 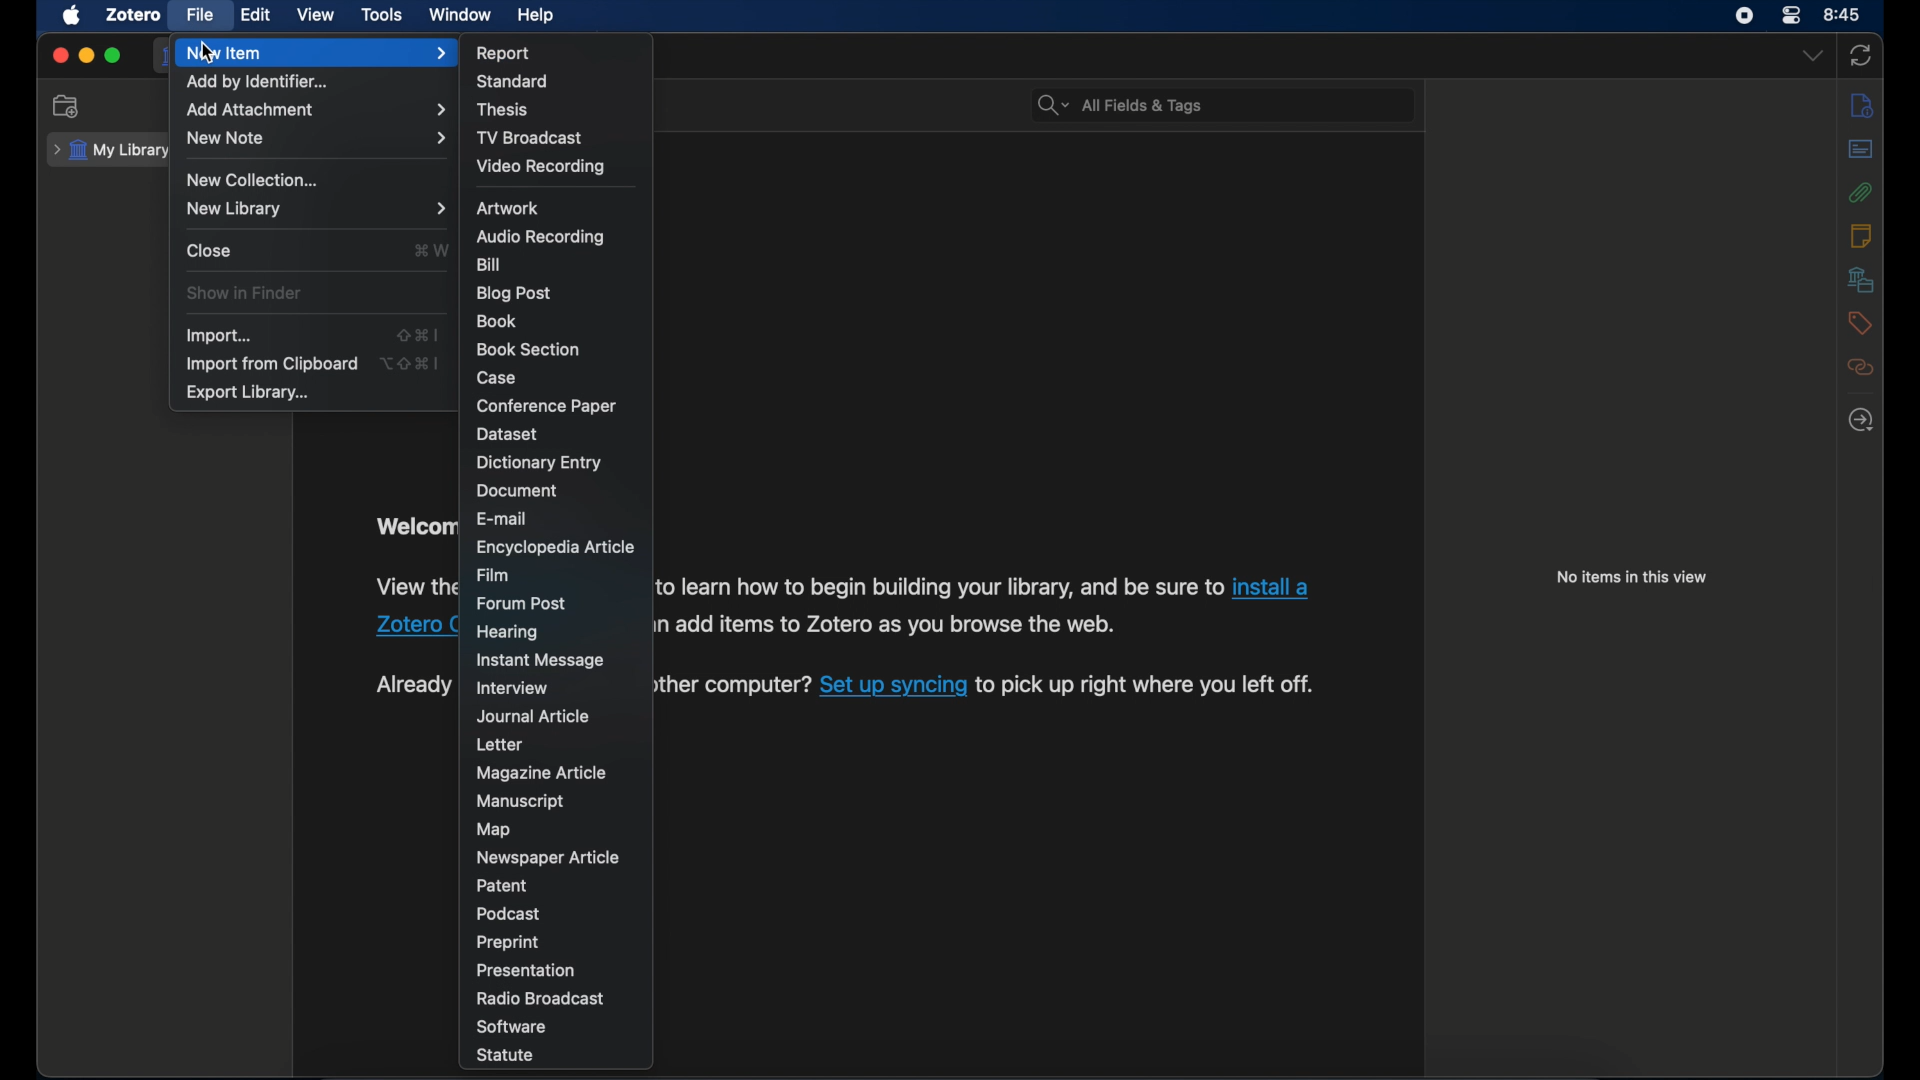 I want to click on tags, so click(x=1859, y=323).